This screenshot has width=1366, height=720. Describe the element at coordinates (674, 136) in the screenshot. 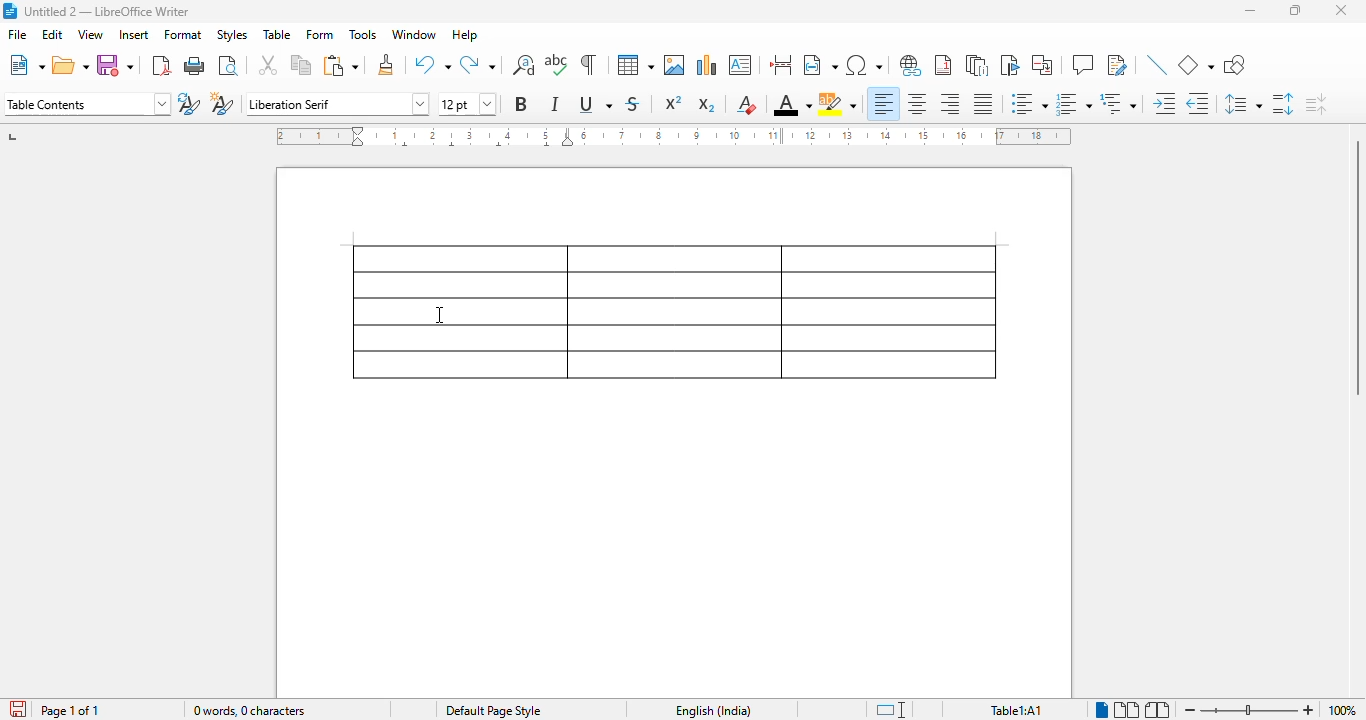

I see `ruler` at that location.